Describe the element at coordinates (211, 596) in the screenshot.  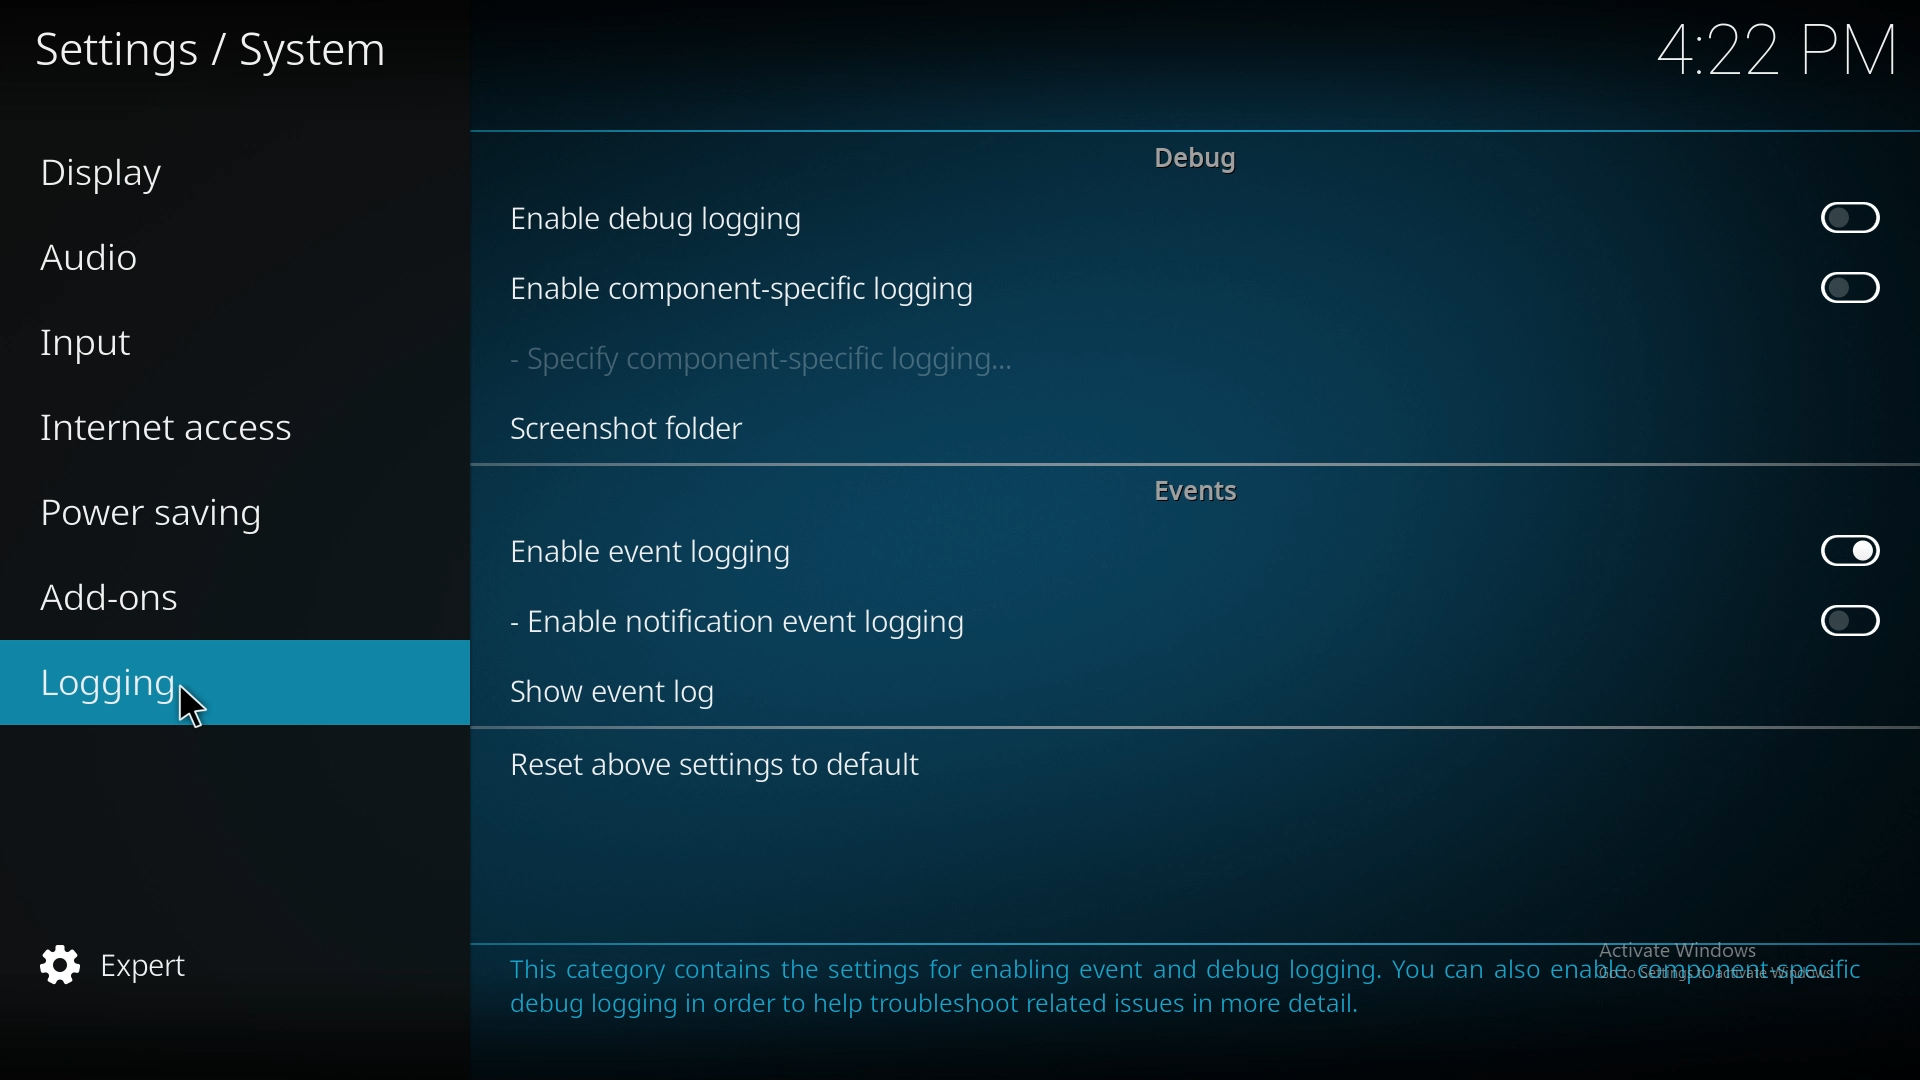
I see `add ons` at that location.